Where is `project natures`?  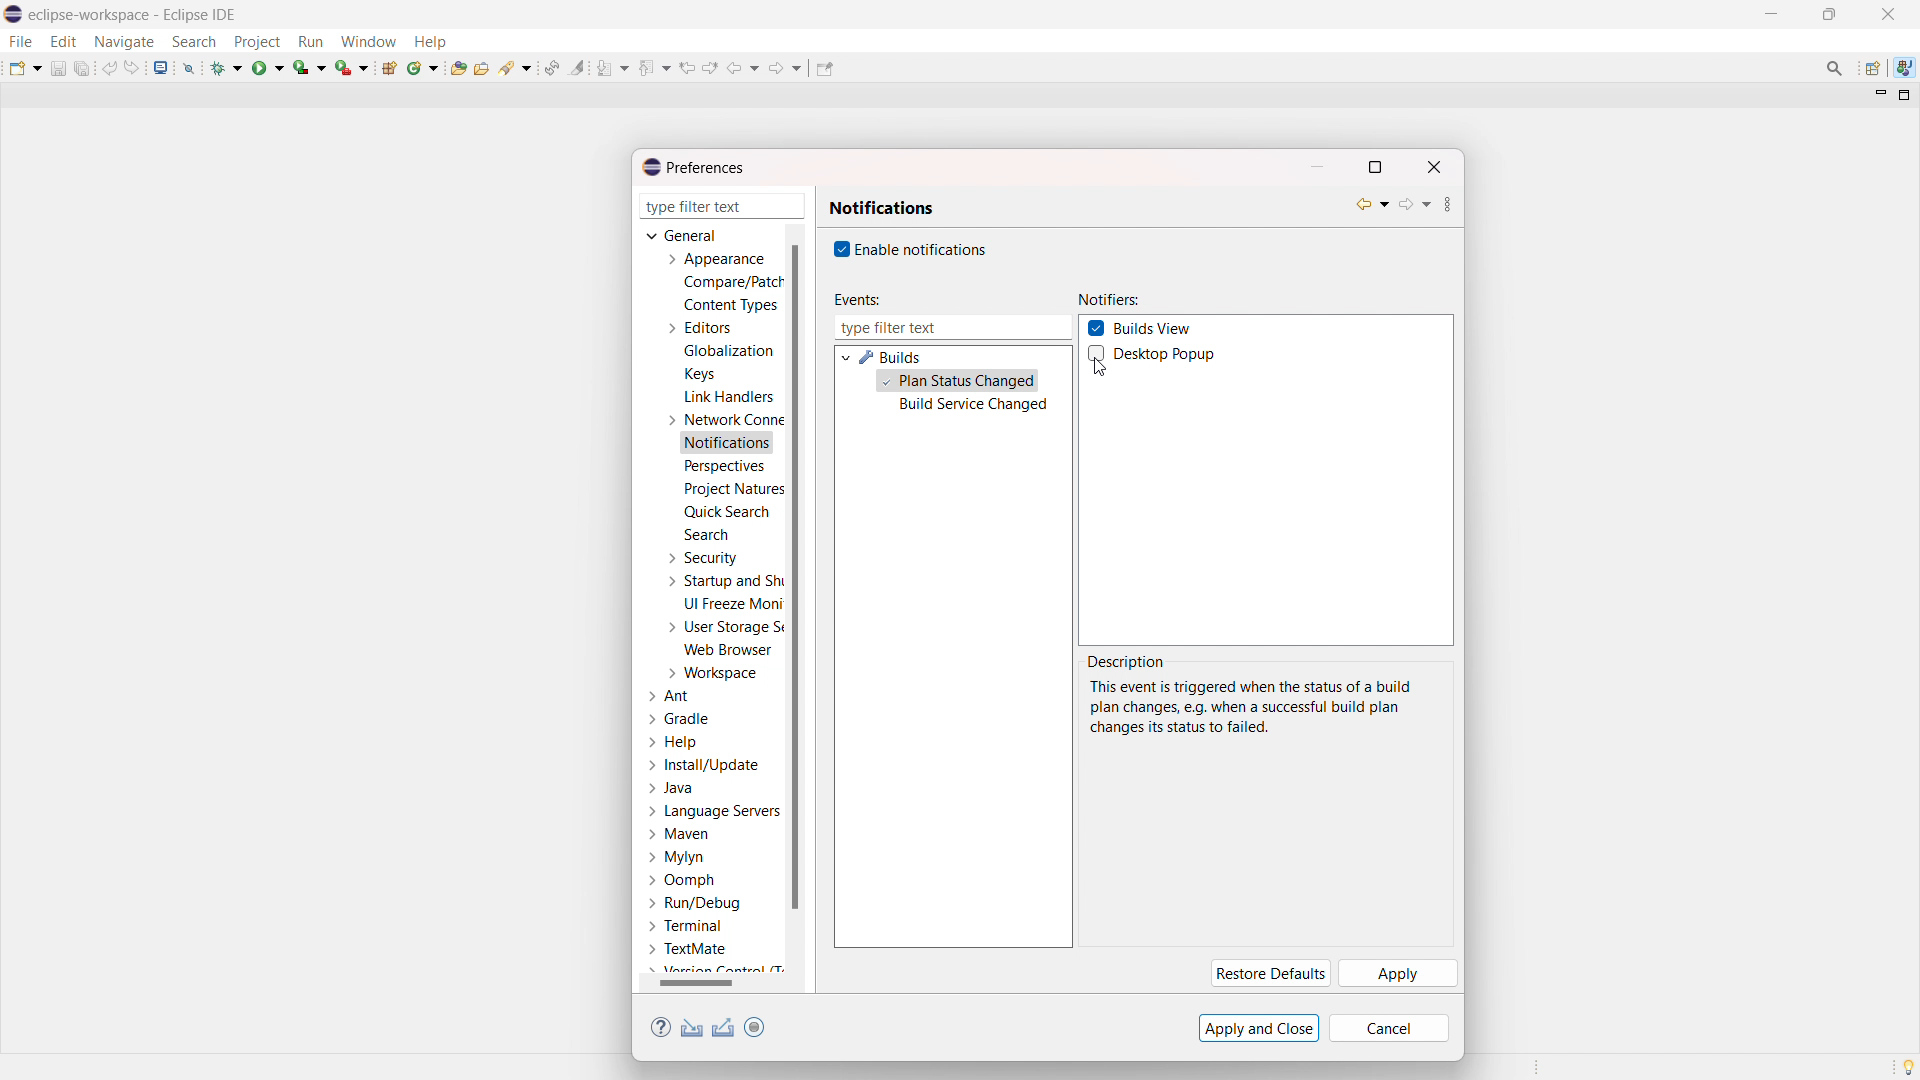 project natures is located at coordinates (732, 488).